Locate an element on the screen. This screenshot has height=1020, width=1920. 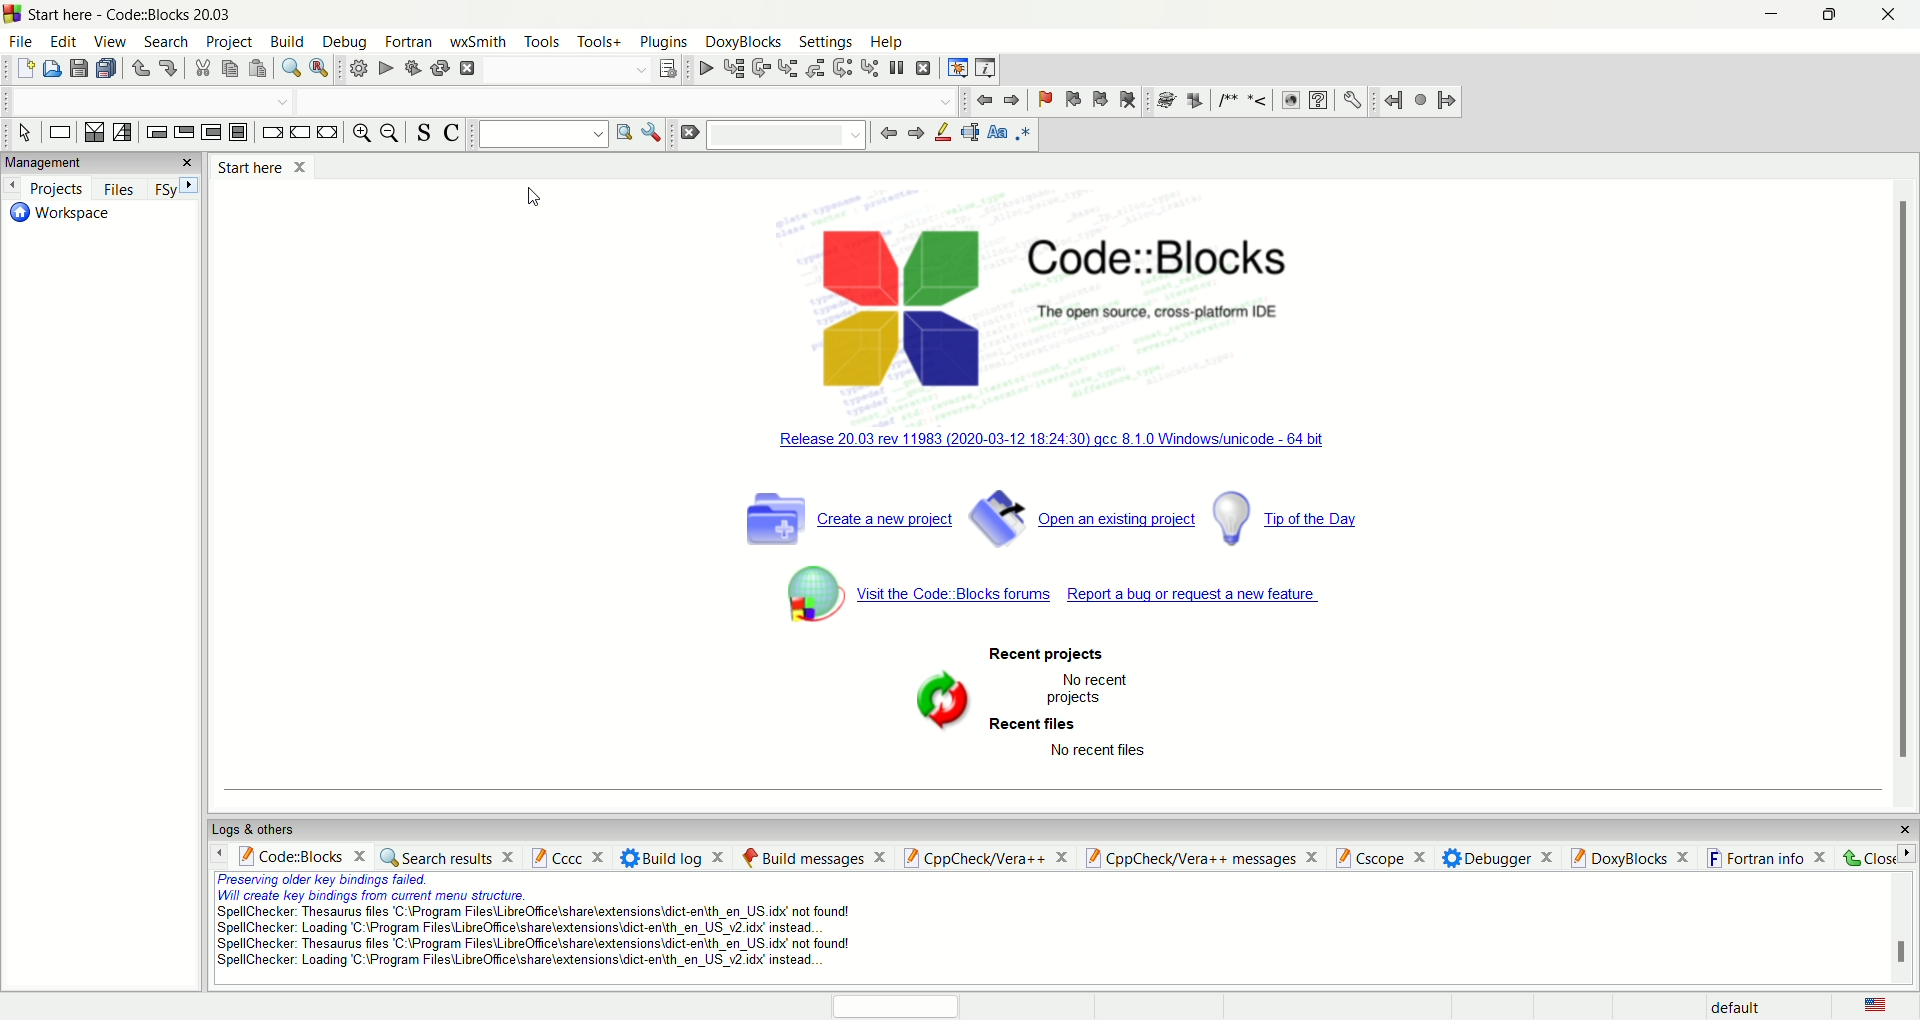
build log is located at coordinates (677, 856).